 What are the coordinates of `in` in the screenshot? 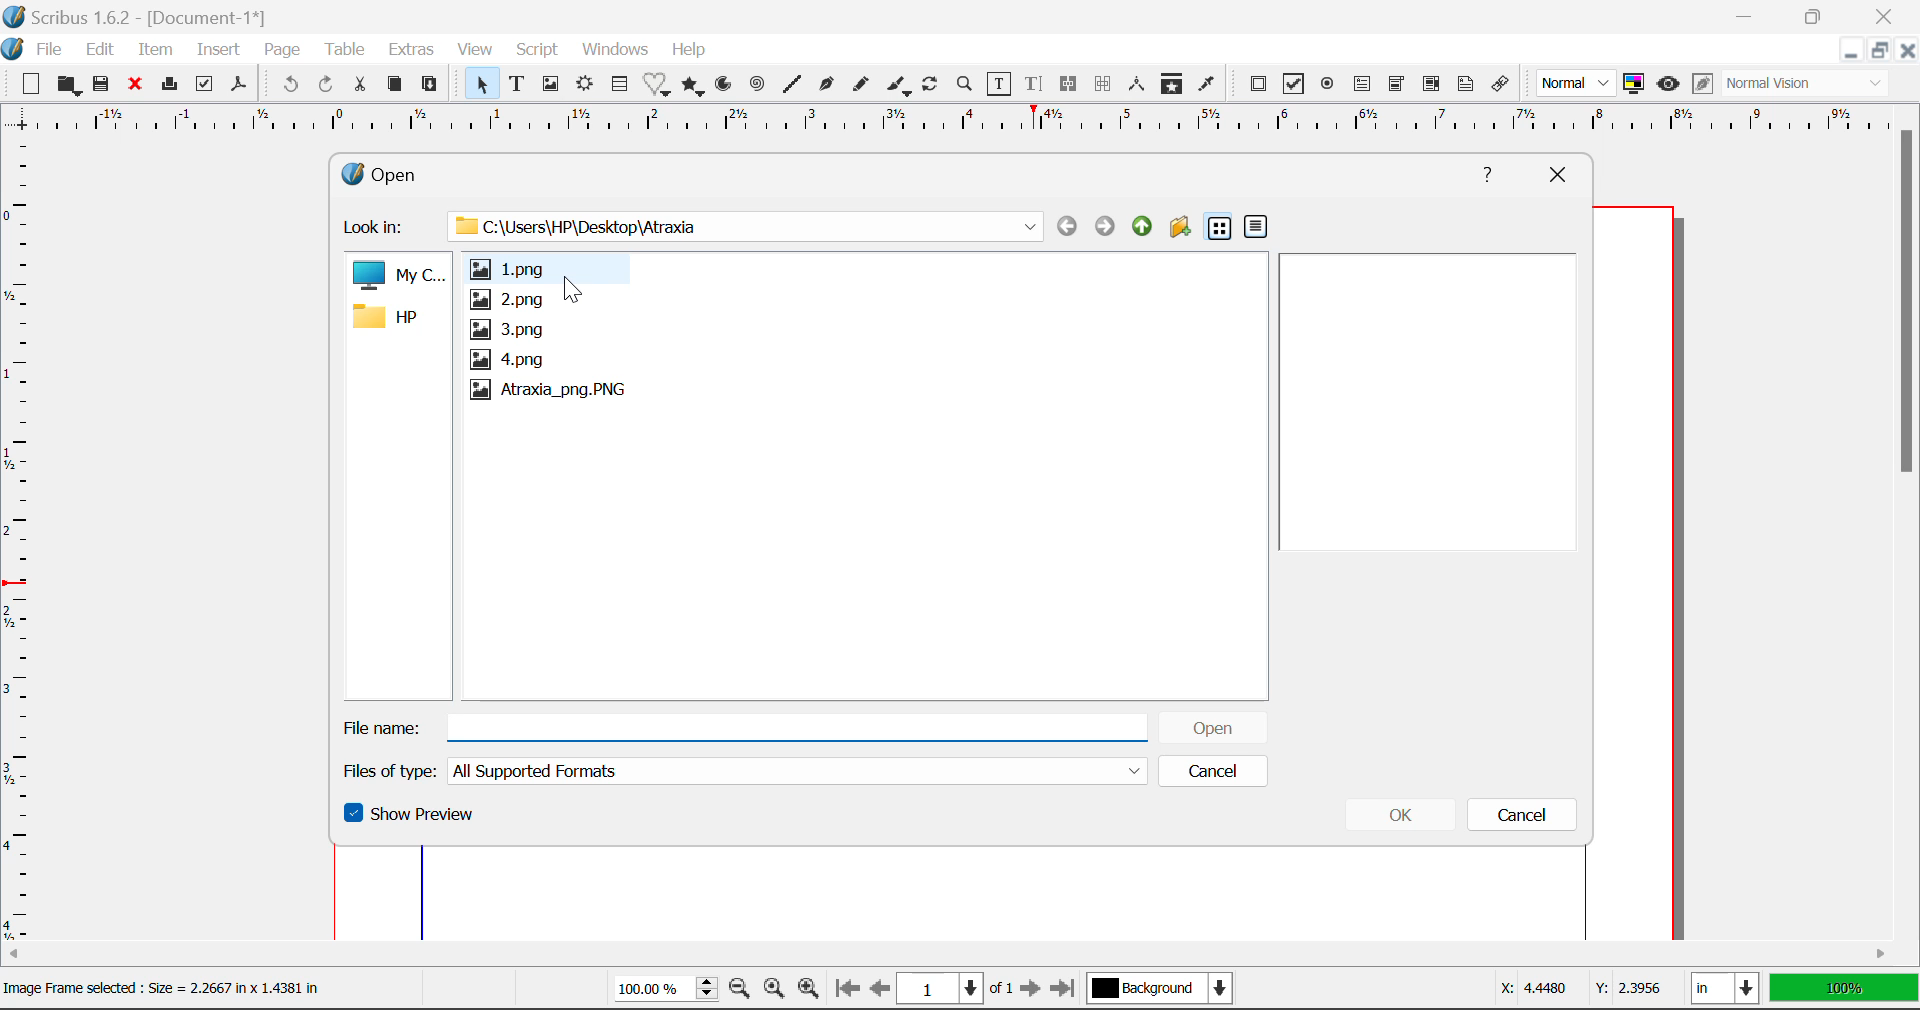 It's located at (1722, 988).